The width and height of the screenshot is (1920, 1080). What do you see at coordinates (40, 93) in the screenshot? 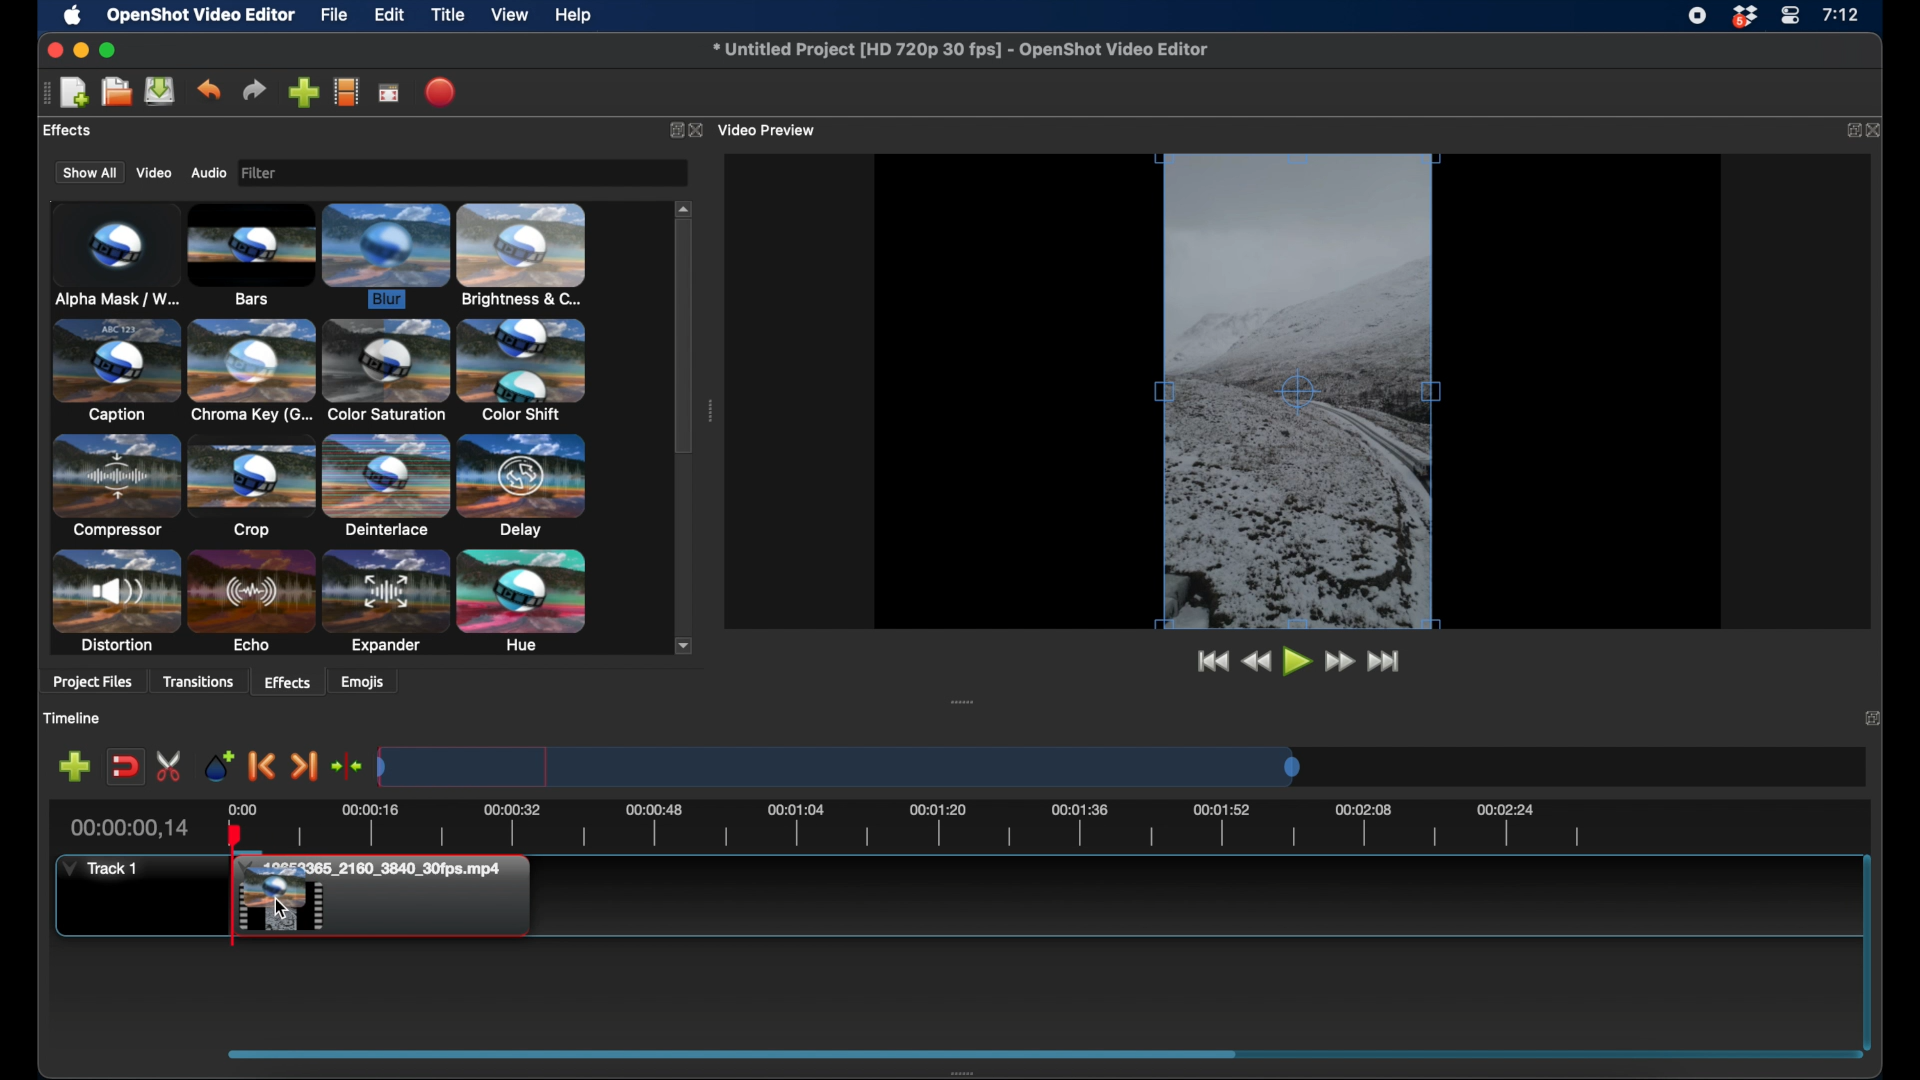
I see `drag handle` at bounding box center [40, 93].